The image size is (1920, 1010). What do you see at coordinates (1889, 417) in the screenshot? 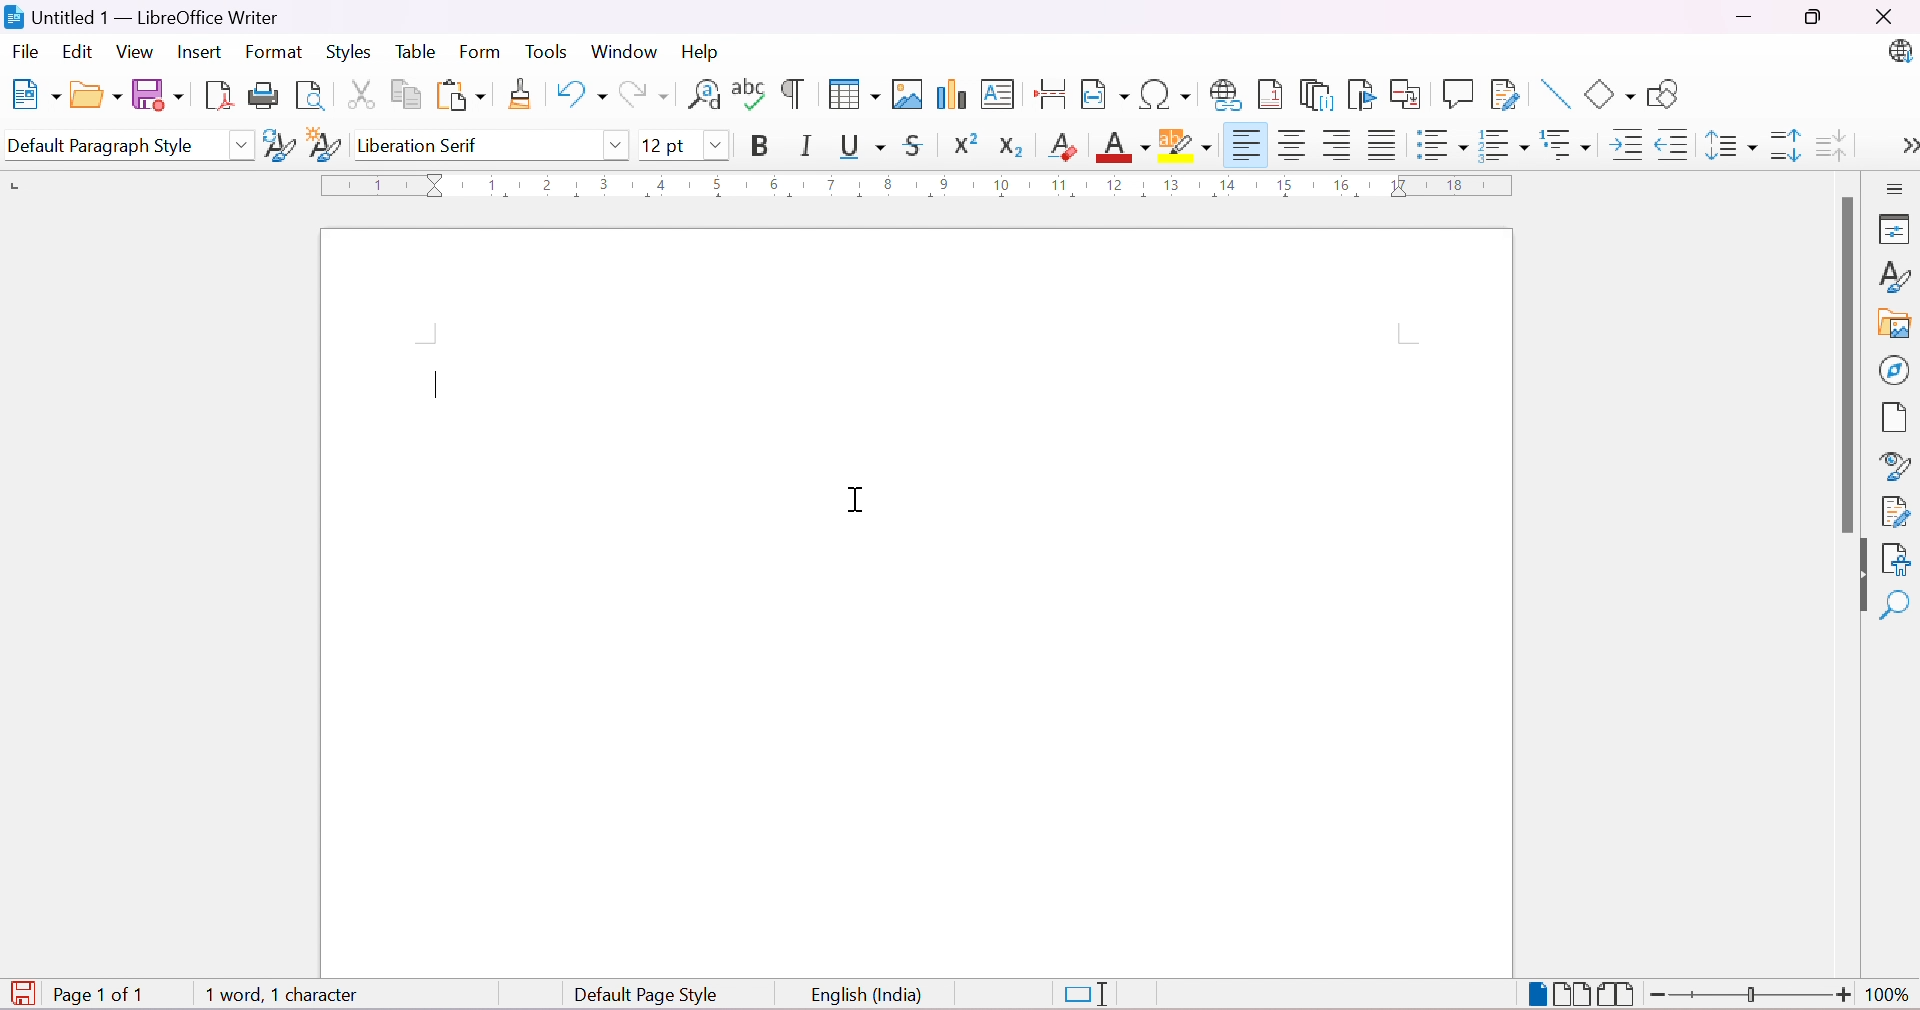
I see `Page` at bounding box center [1889, 417].